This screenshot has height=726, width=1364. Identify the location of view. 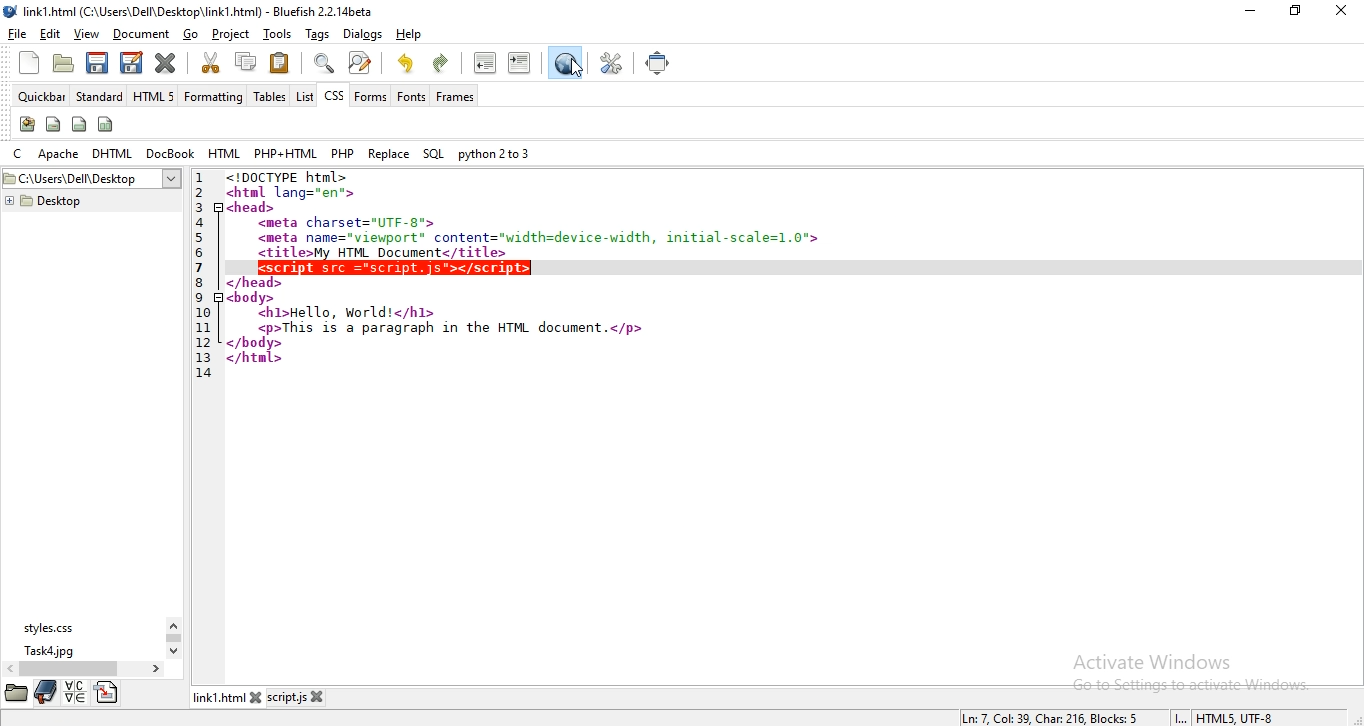
(85, 34).